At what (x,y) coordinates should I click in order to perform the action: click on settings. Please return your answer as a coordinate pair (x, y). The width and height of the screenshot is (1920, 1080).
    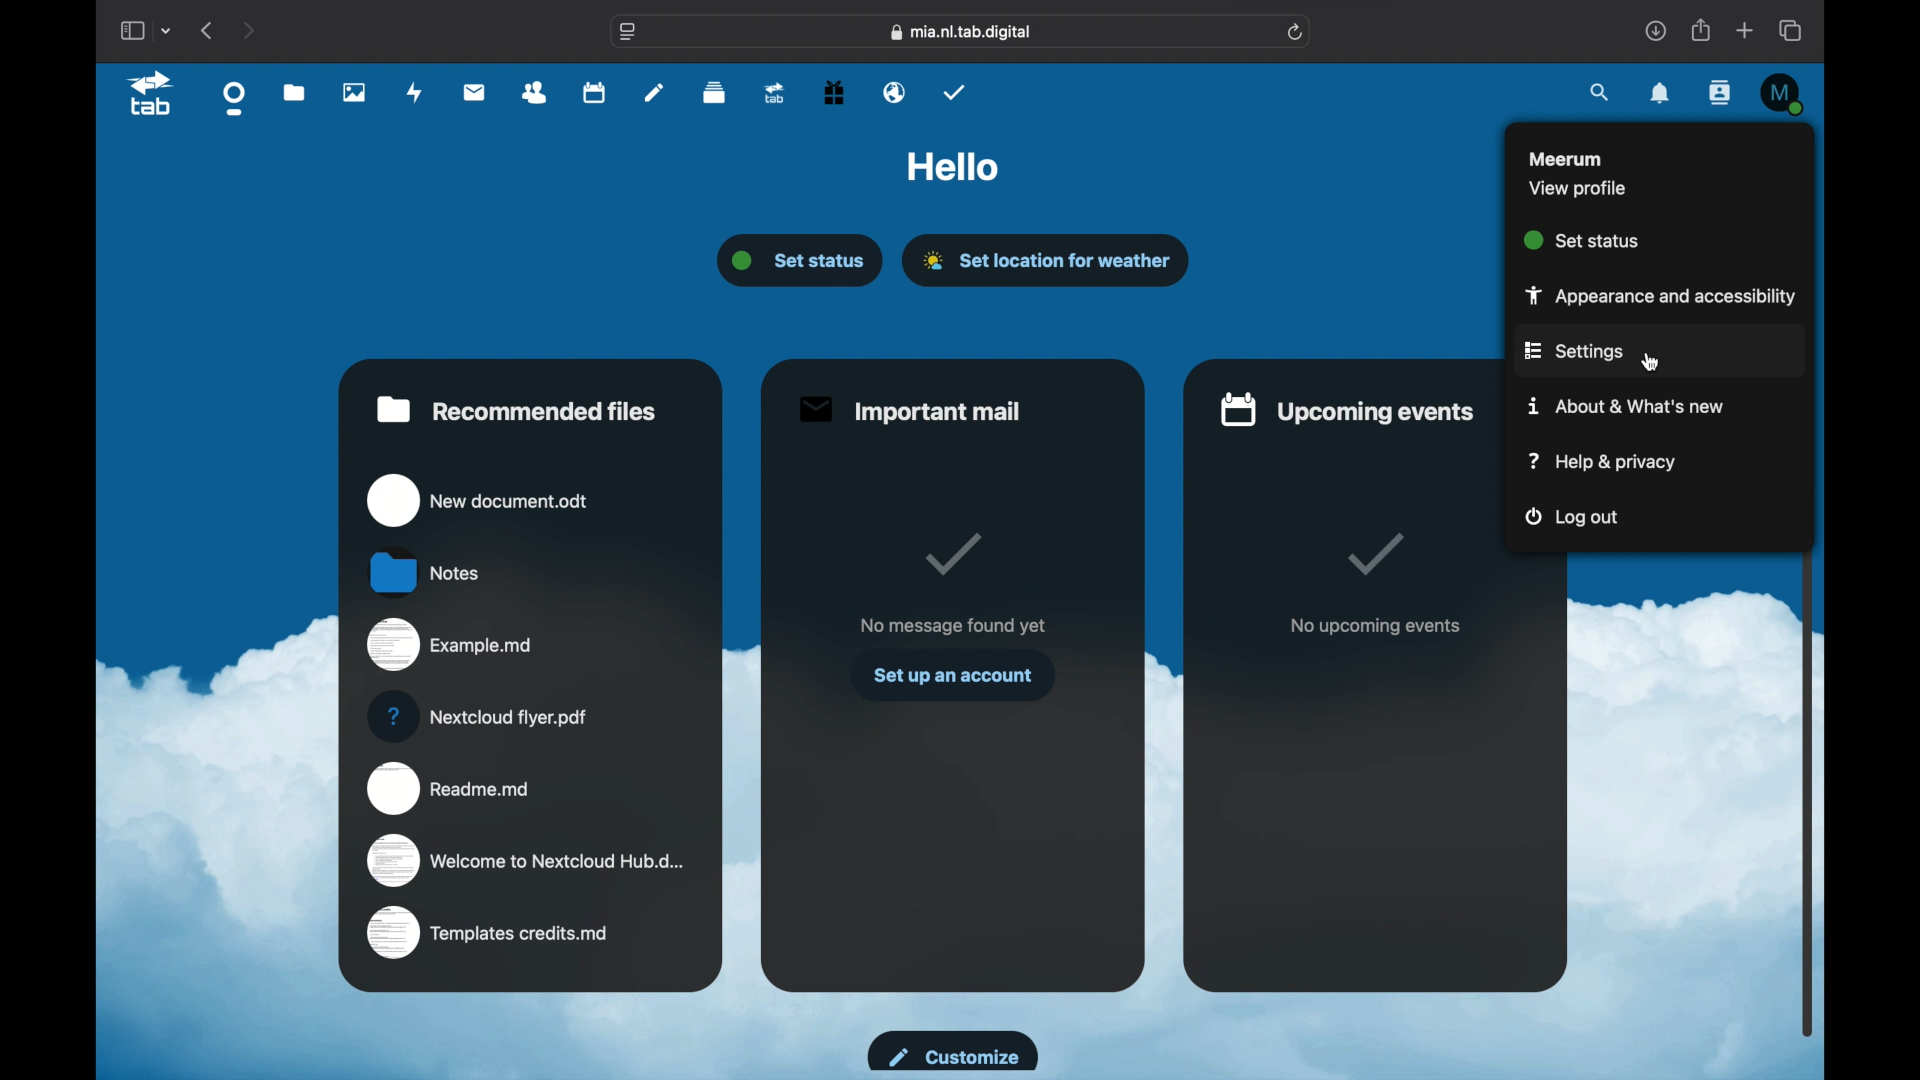
    Looking at the image, I should click on (1573, 352).